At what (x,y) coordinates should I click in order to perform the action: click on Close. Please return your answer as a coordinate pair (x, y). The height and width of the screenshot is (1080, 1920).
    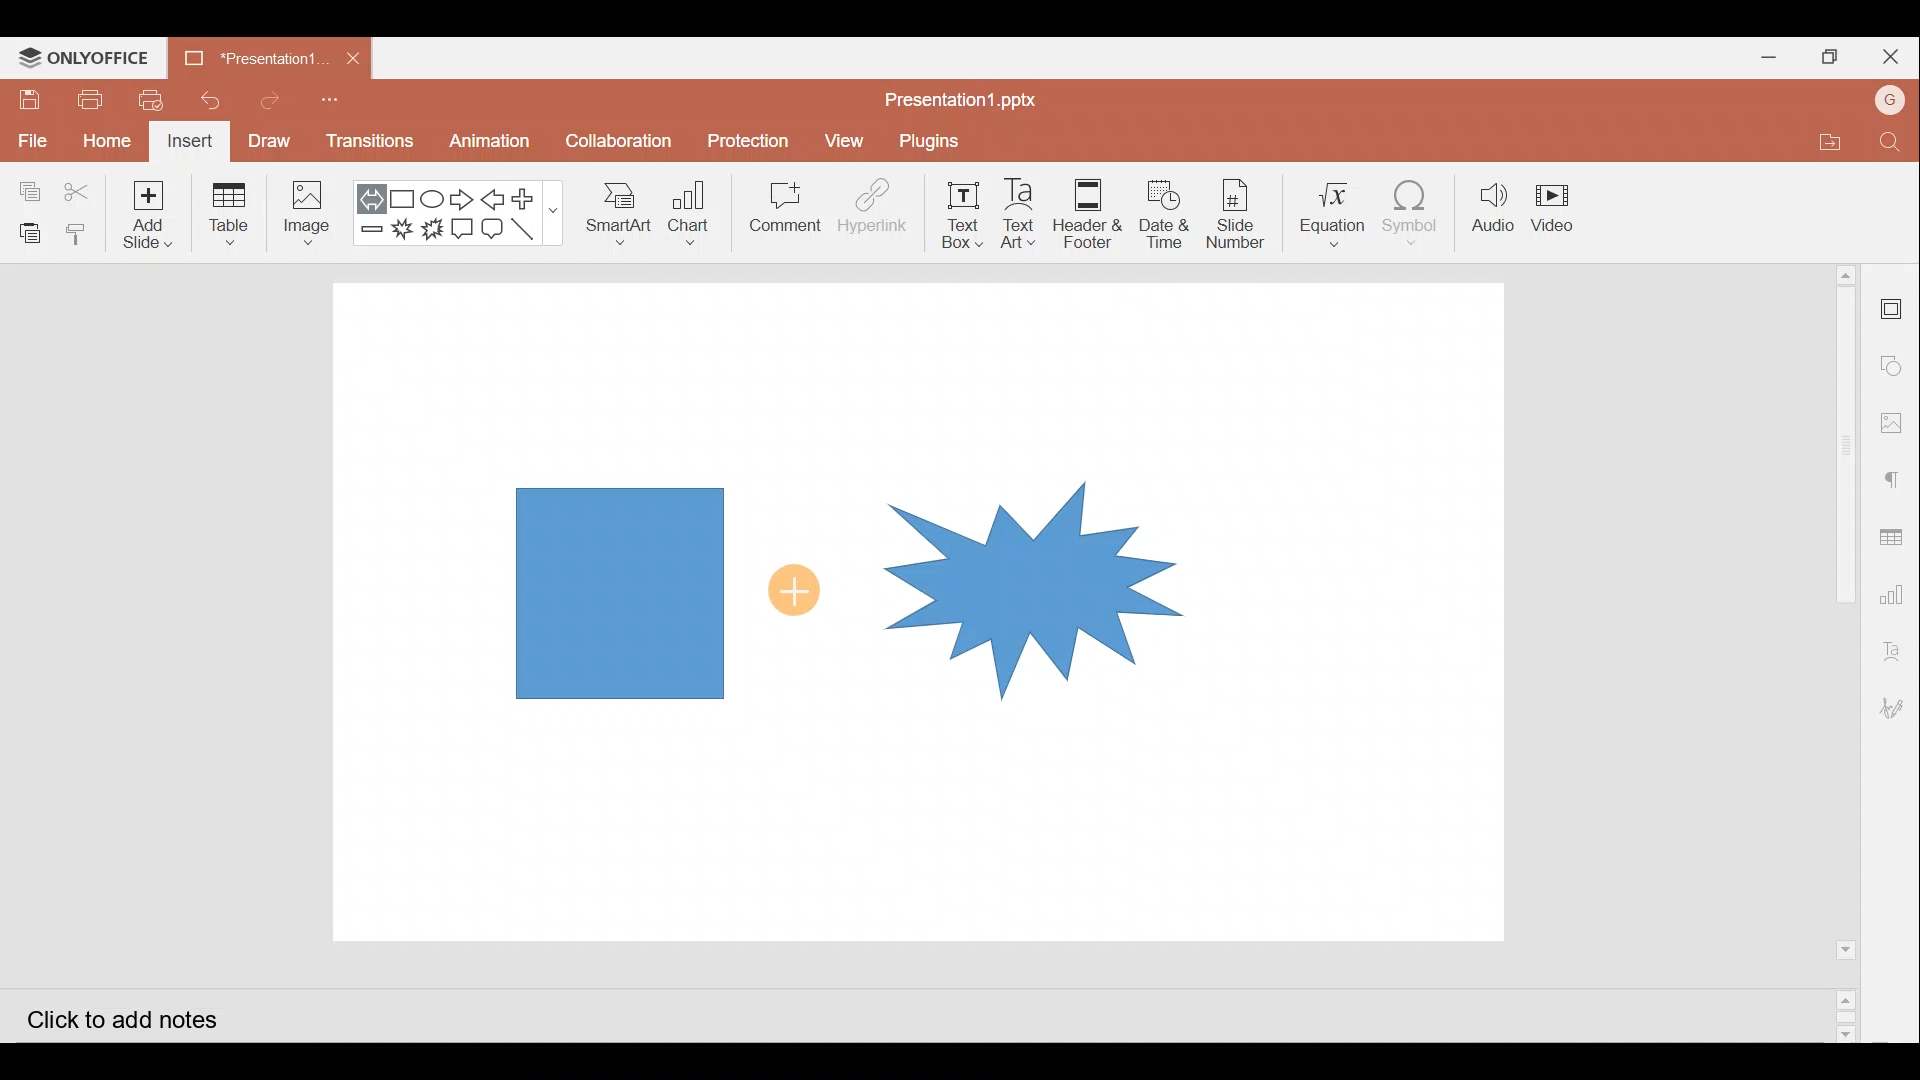
    Looking at the image, I should click on (1888, 55).